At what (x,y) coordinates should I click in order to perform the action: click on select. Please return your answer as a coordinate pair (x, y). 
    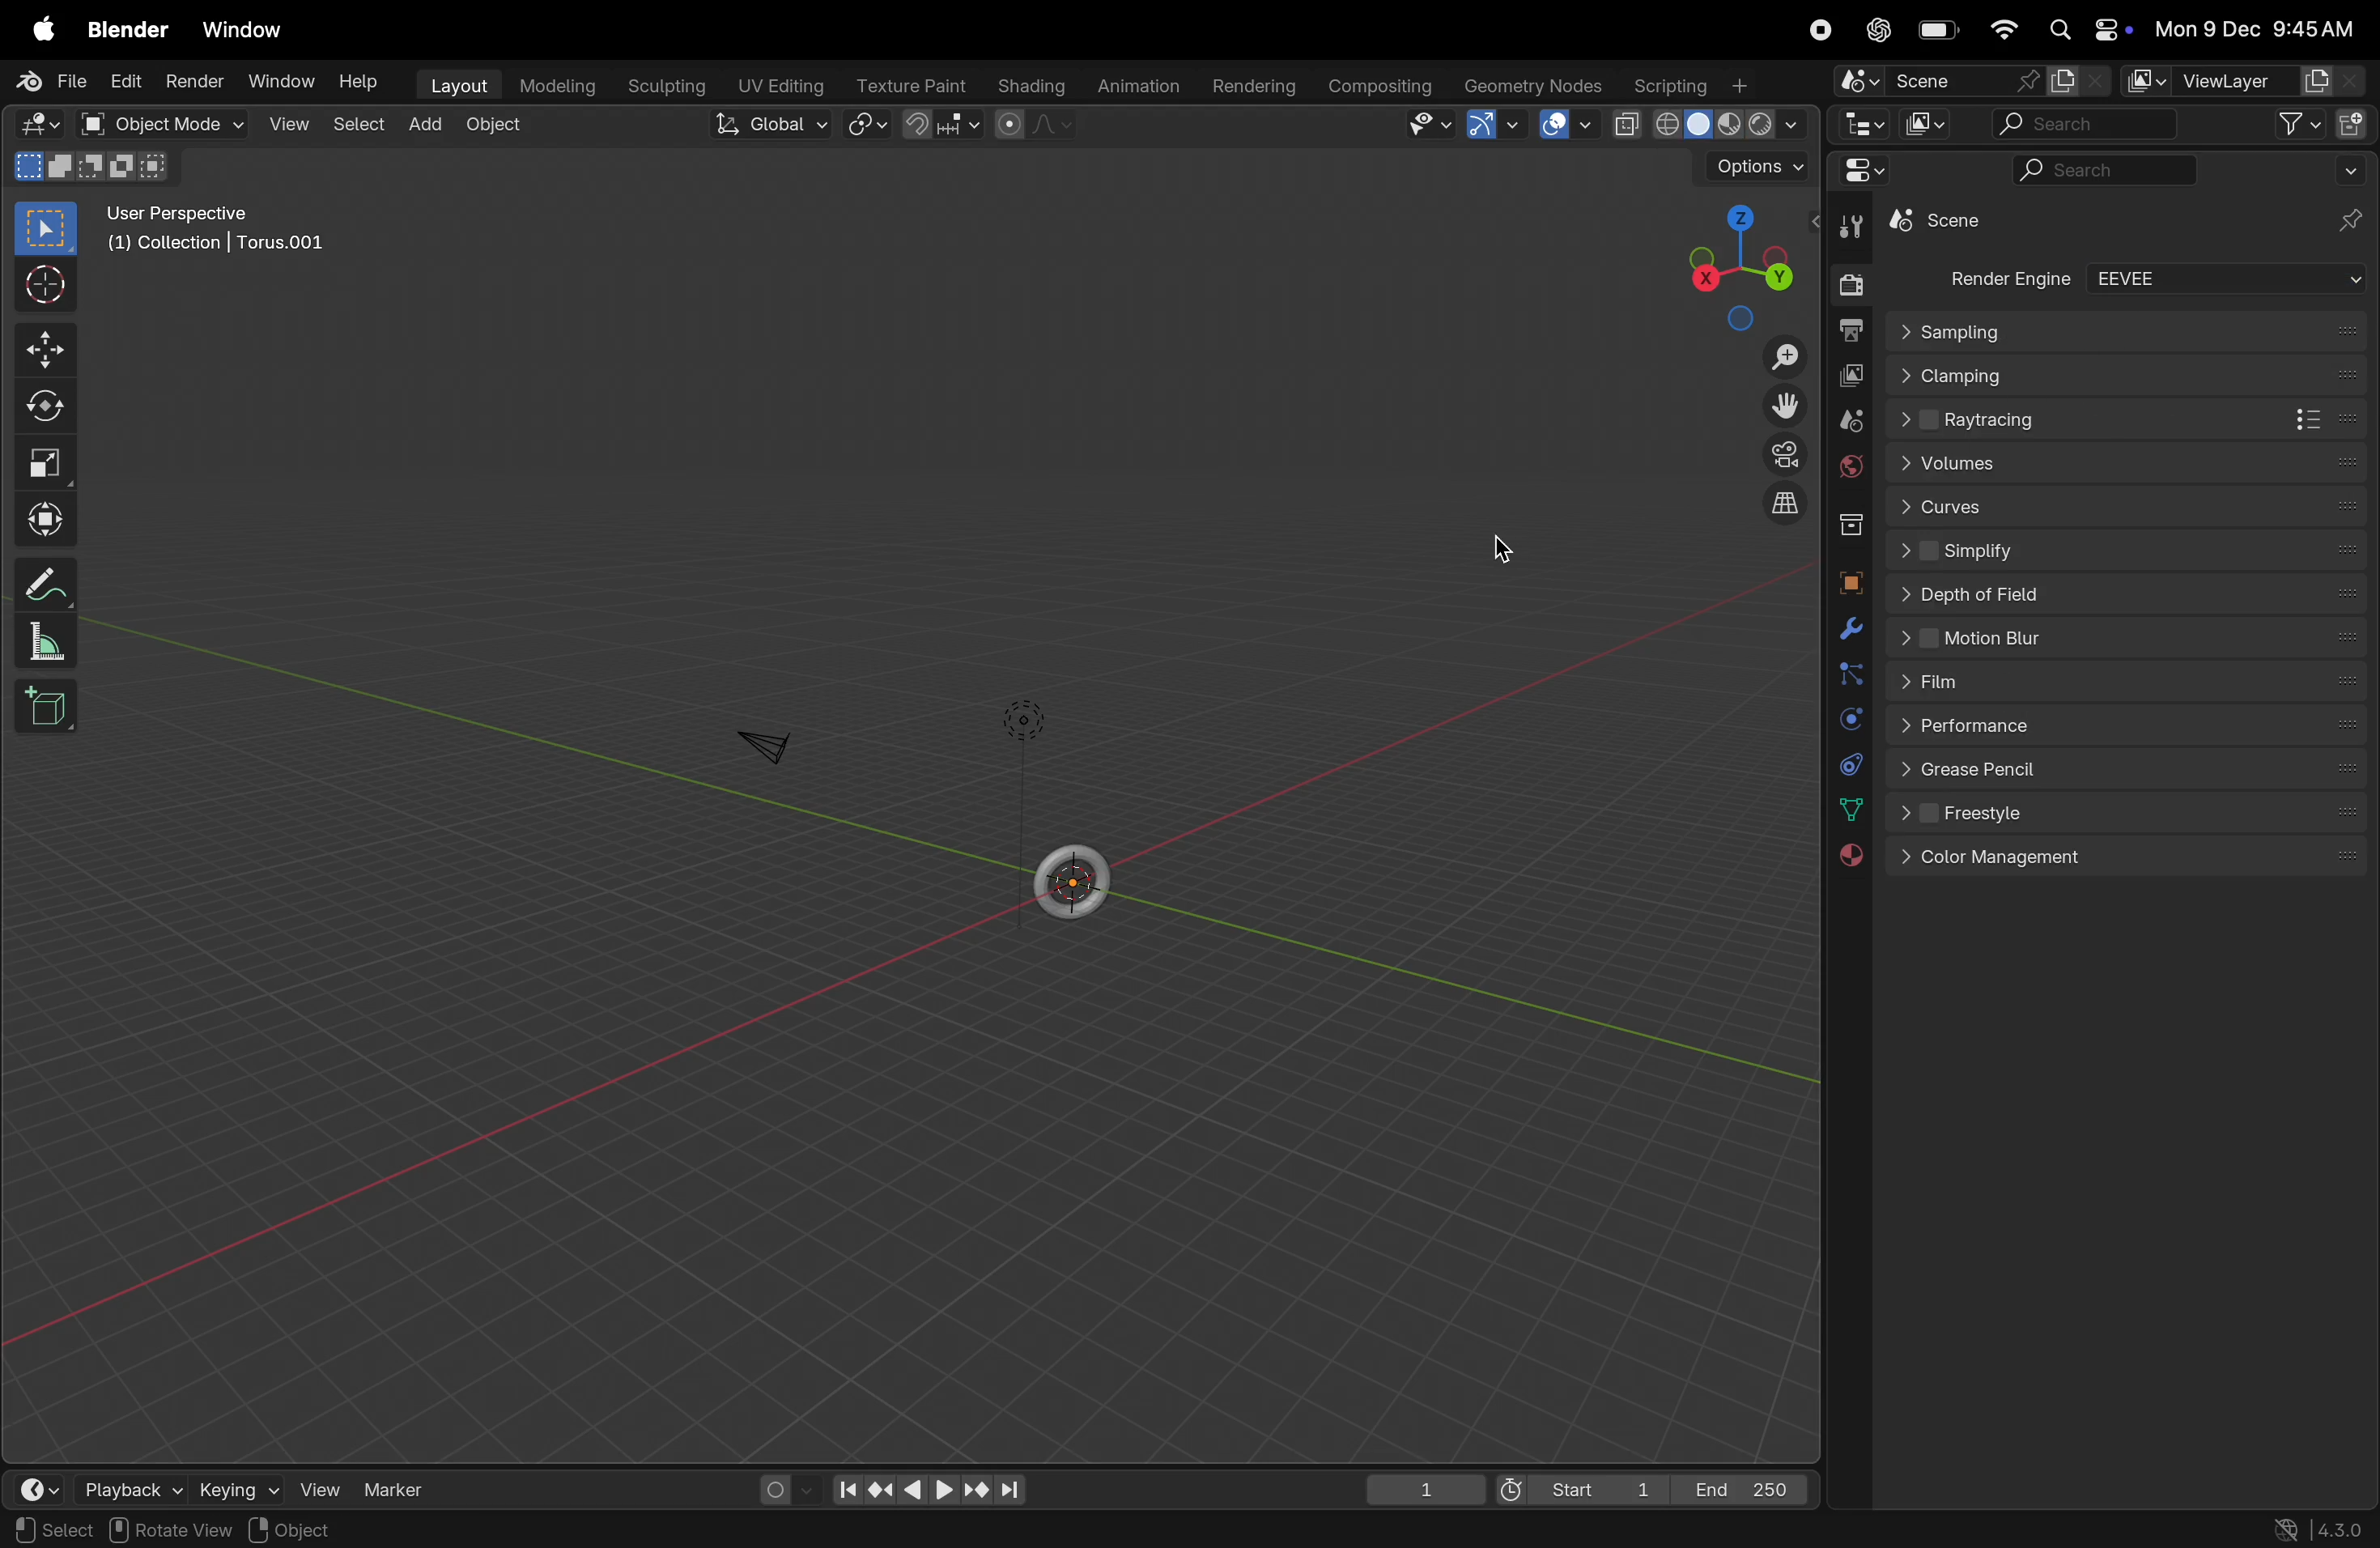
    Looking at the image, I should click on (358, 127).